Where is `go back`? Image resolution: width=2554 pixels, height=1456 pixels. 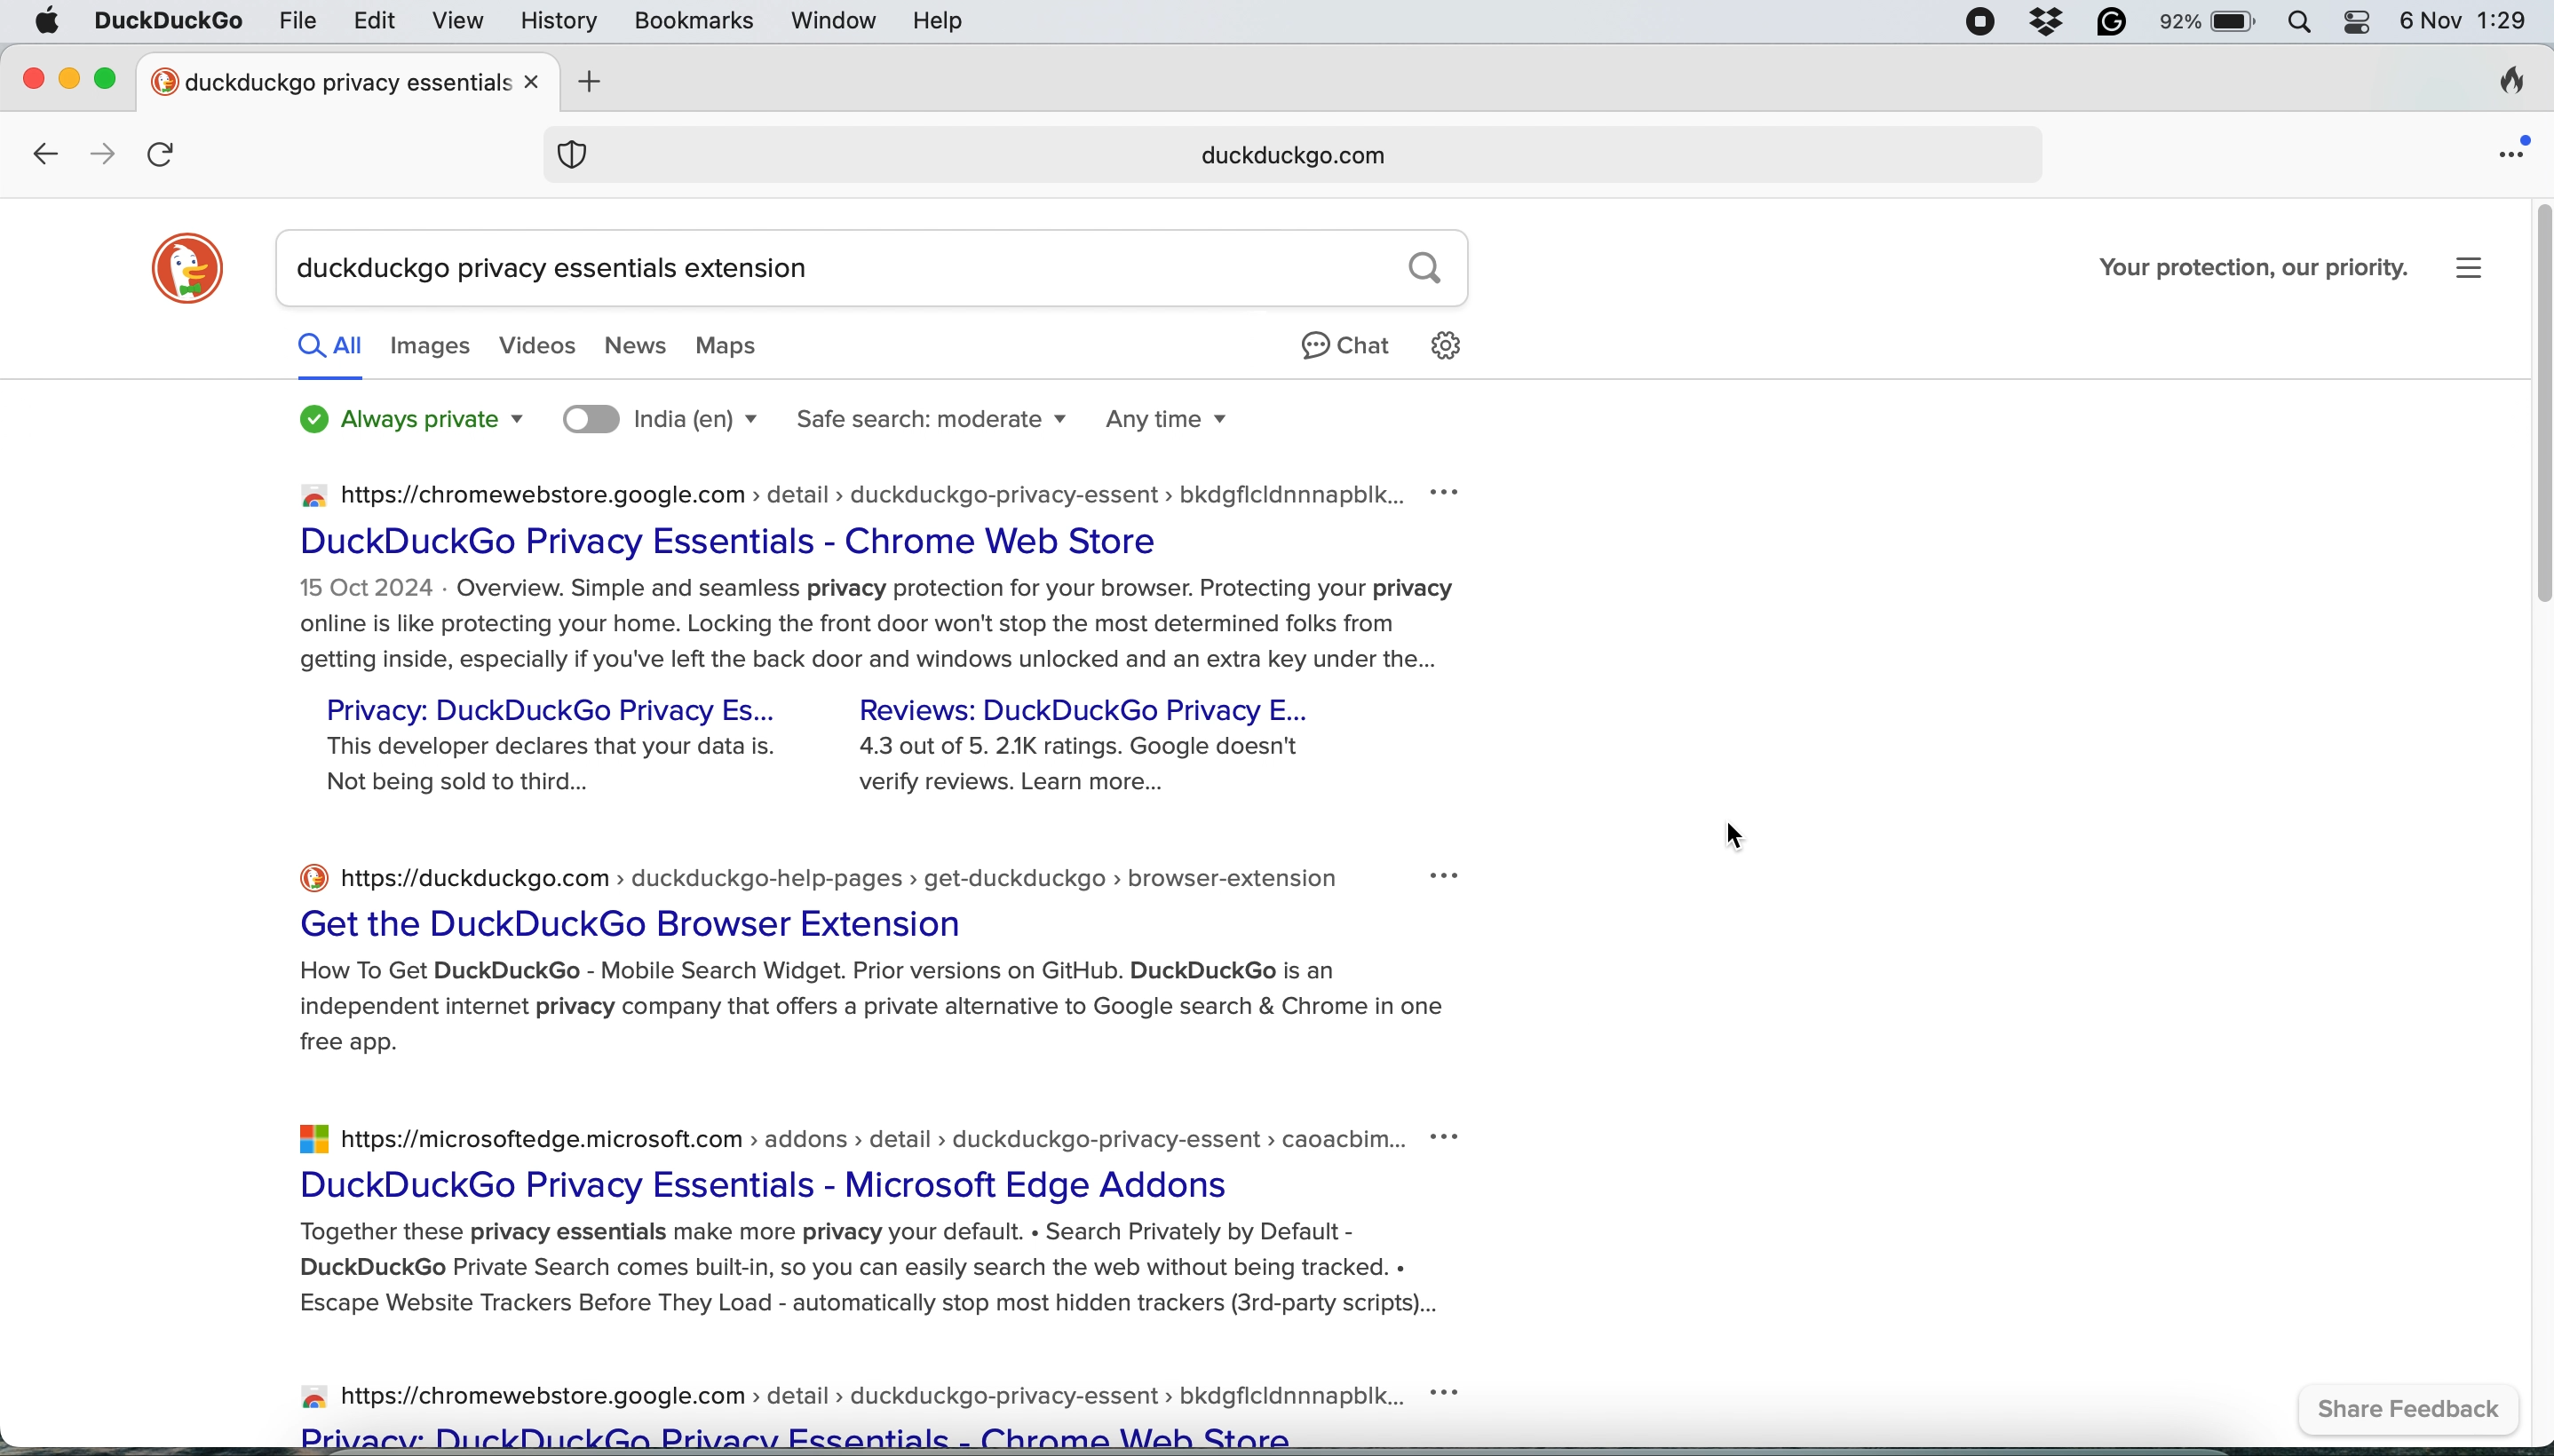
go back is located at coordinates (44, 155).